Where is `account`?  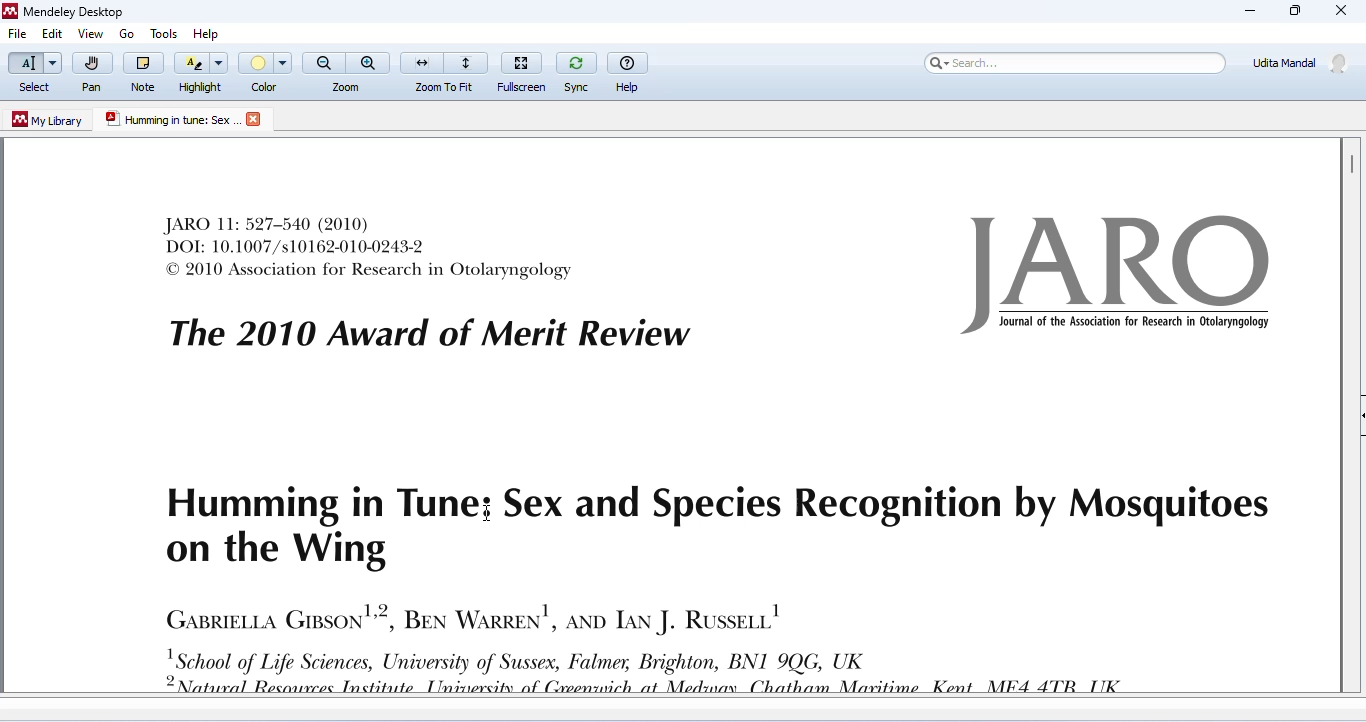 account is located at coordinates (1301, 62).